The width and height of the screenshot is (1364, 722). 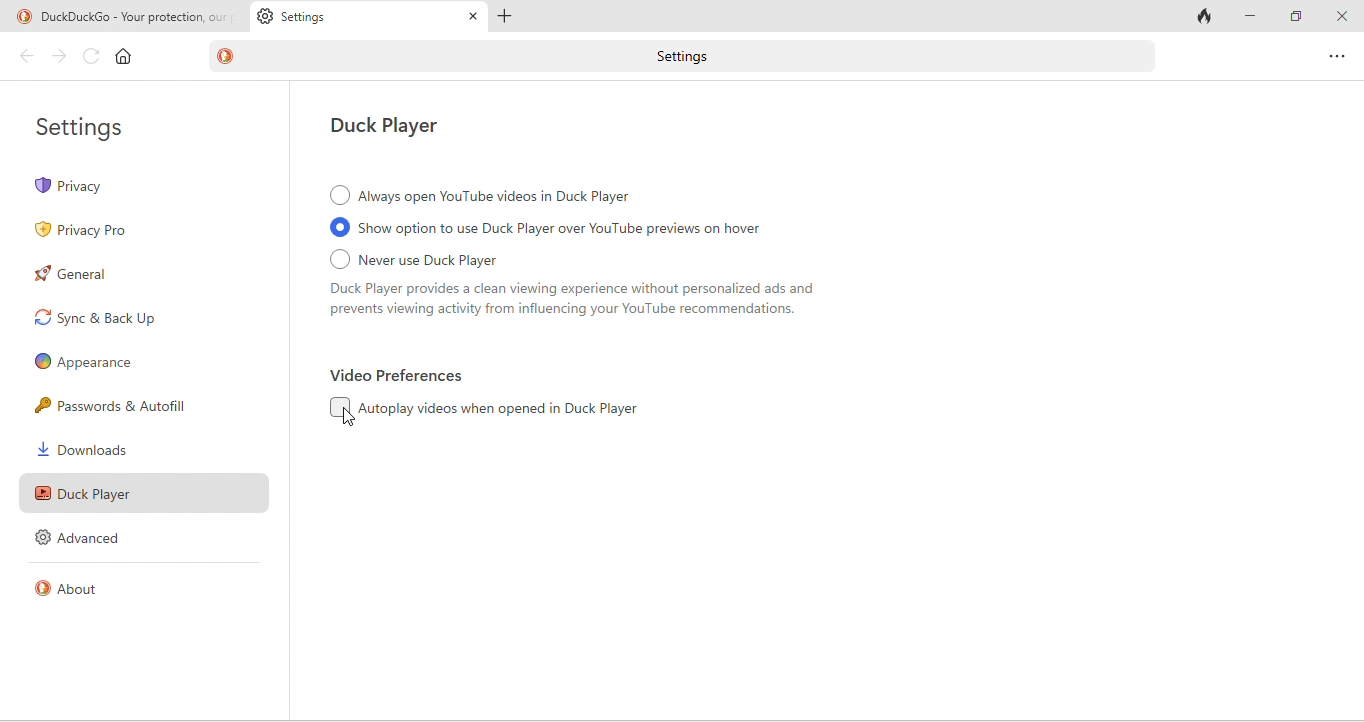 I want to click on forward, so click(x=61, y=58).